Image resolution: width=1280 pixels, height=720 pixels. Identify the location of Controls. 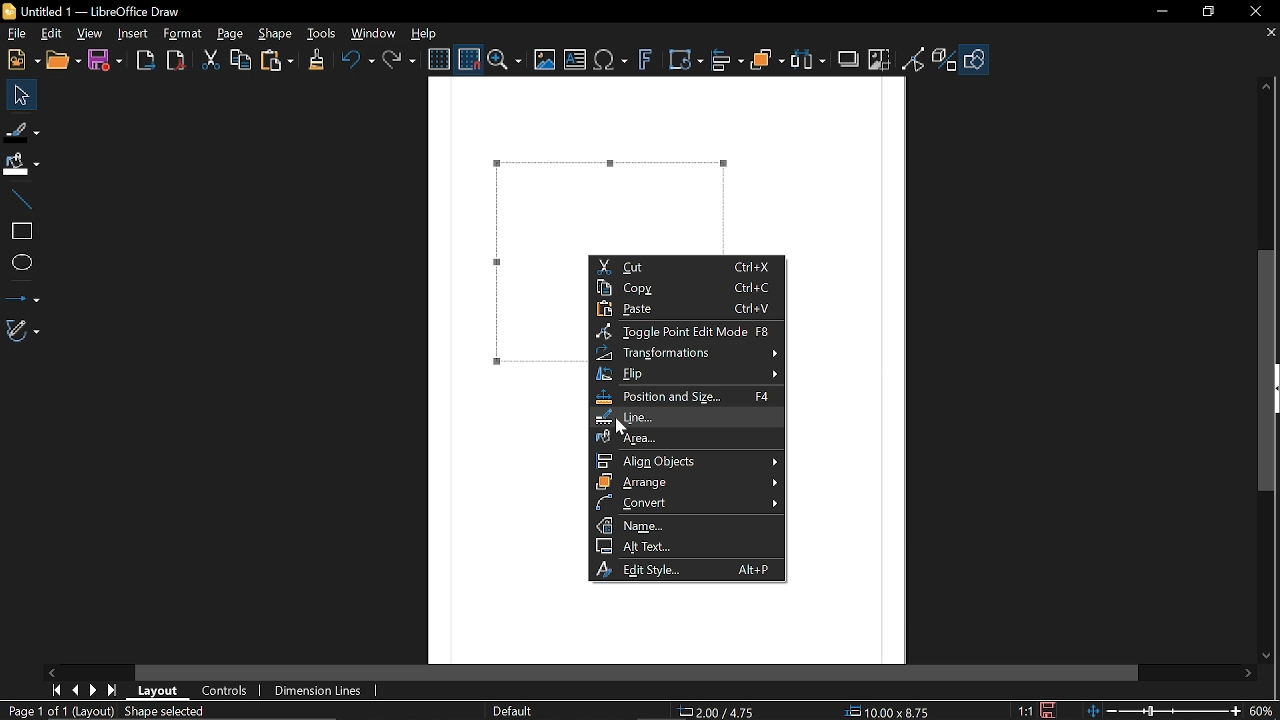
(225, 691).